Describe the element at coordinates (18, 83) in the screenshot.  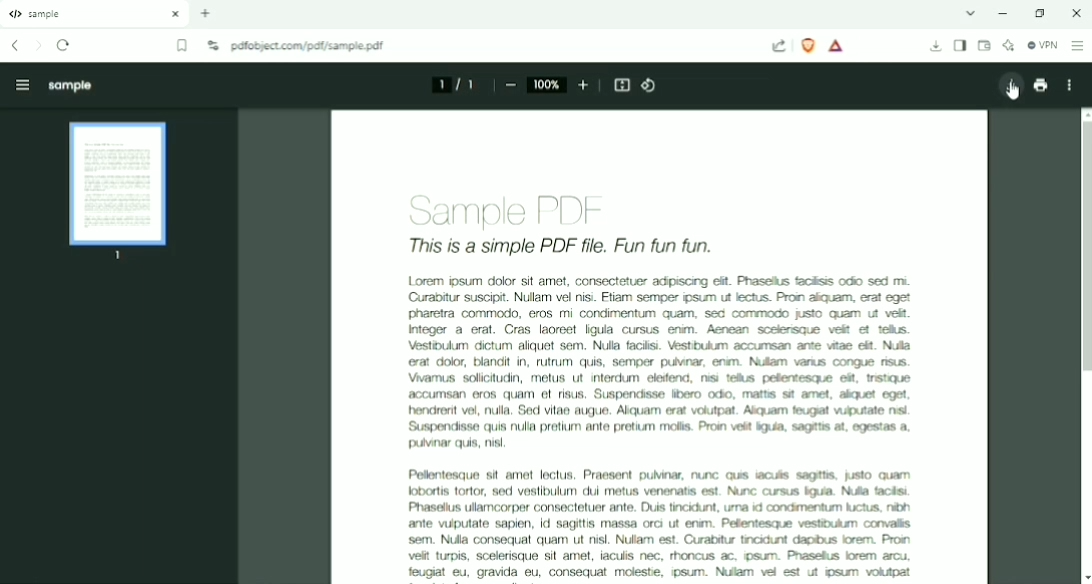
I see `Menu` at that location.